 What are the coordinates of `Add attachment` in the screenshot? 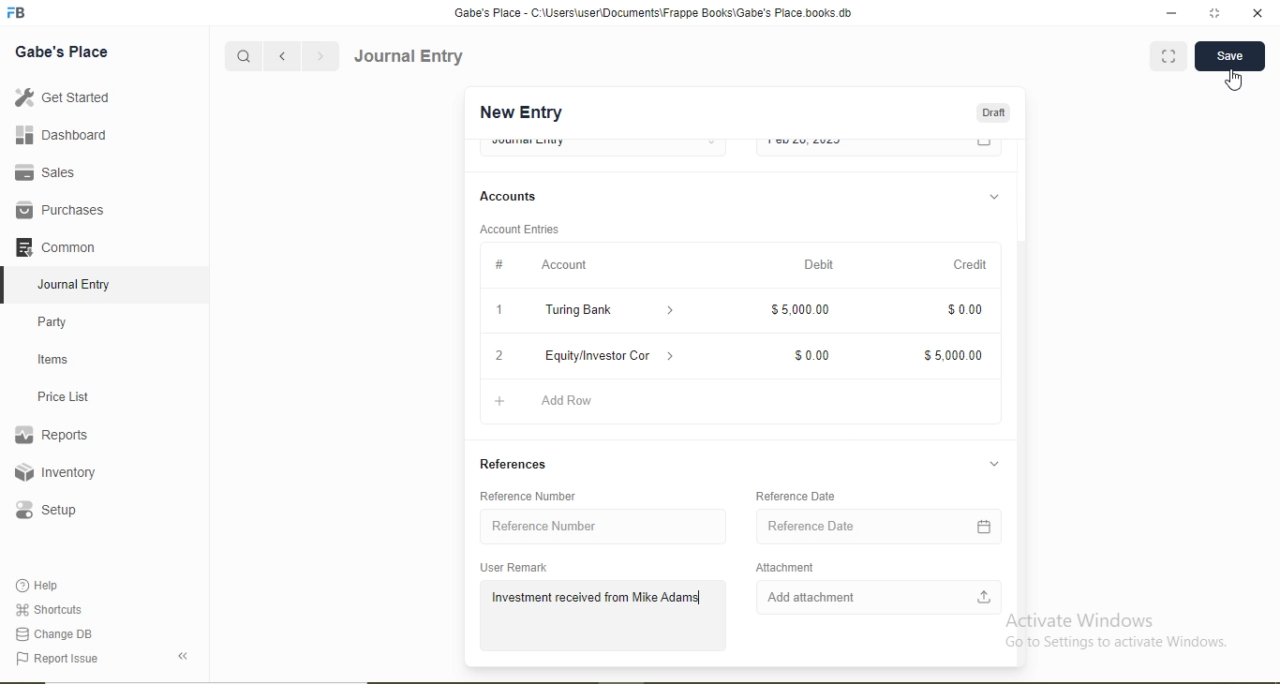 It's located at (811, 597).